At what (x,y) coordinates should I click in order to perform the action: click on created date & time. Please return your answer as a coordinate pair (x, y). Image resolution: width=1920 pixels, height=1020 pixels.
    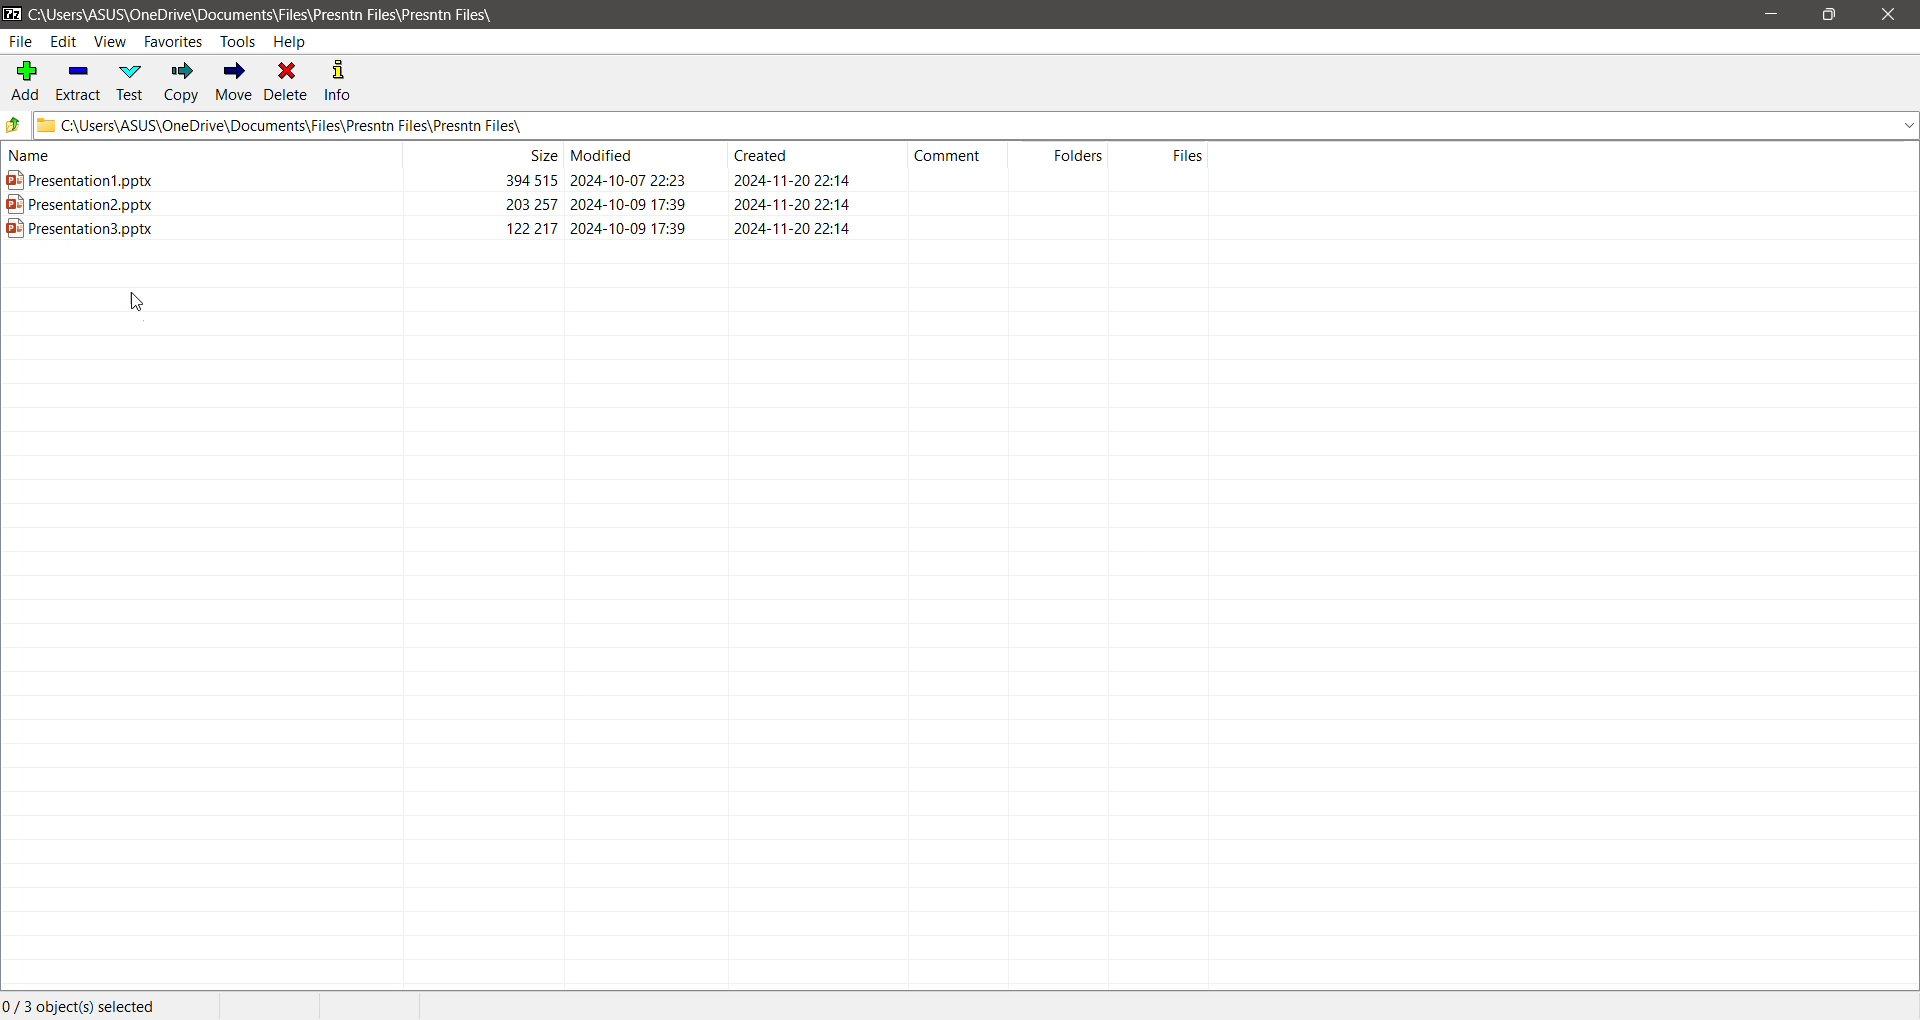
    Looking at the image, I should click on (794, 228).